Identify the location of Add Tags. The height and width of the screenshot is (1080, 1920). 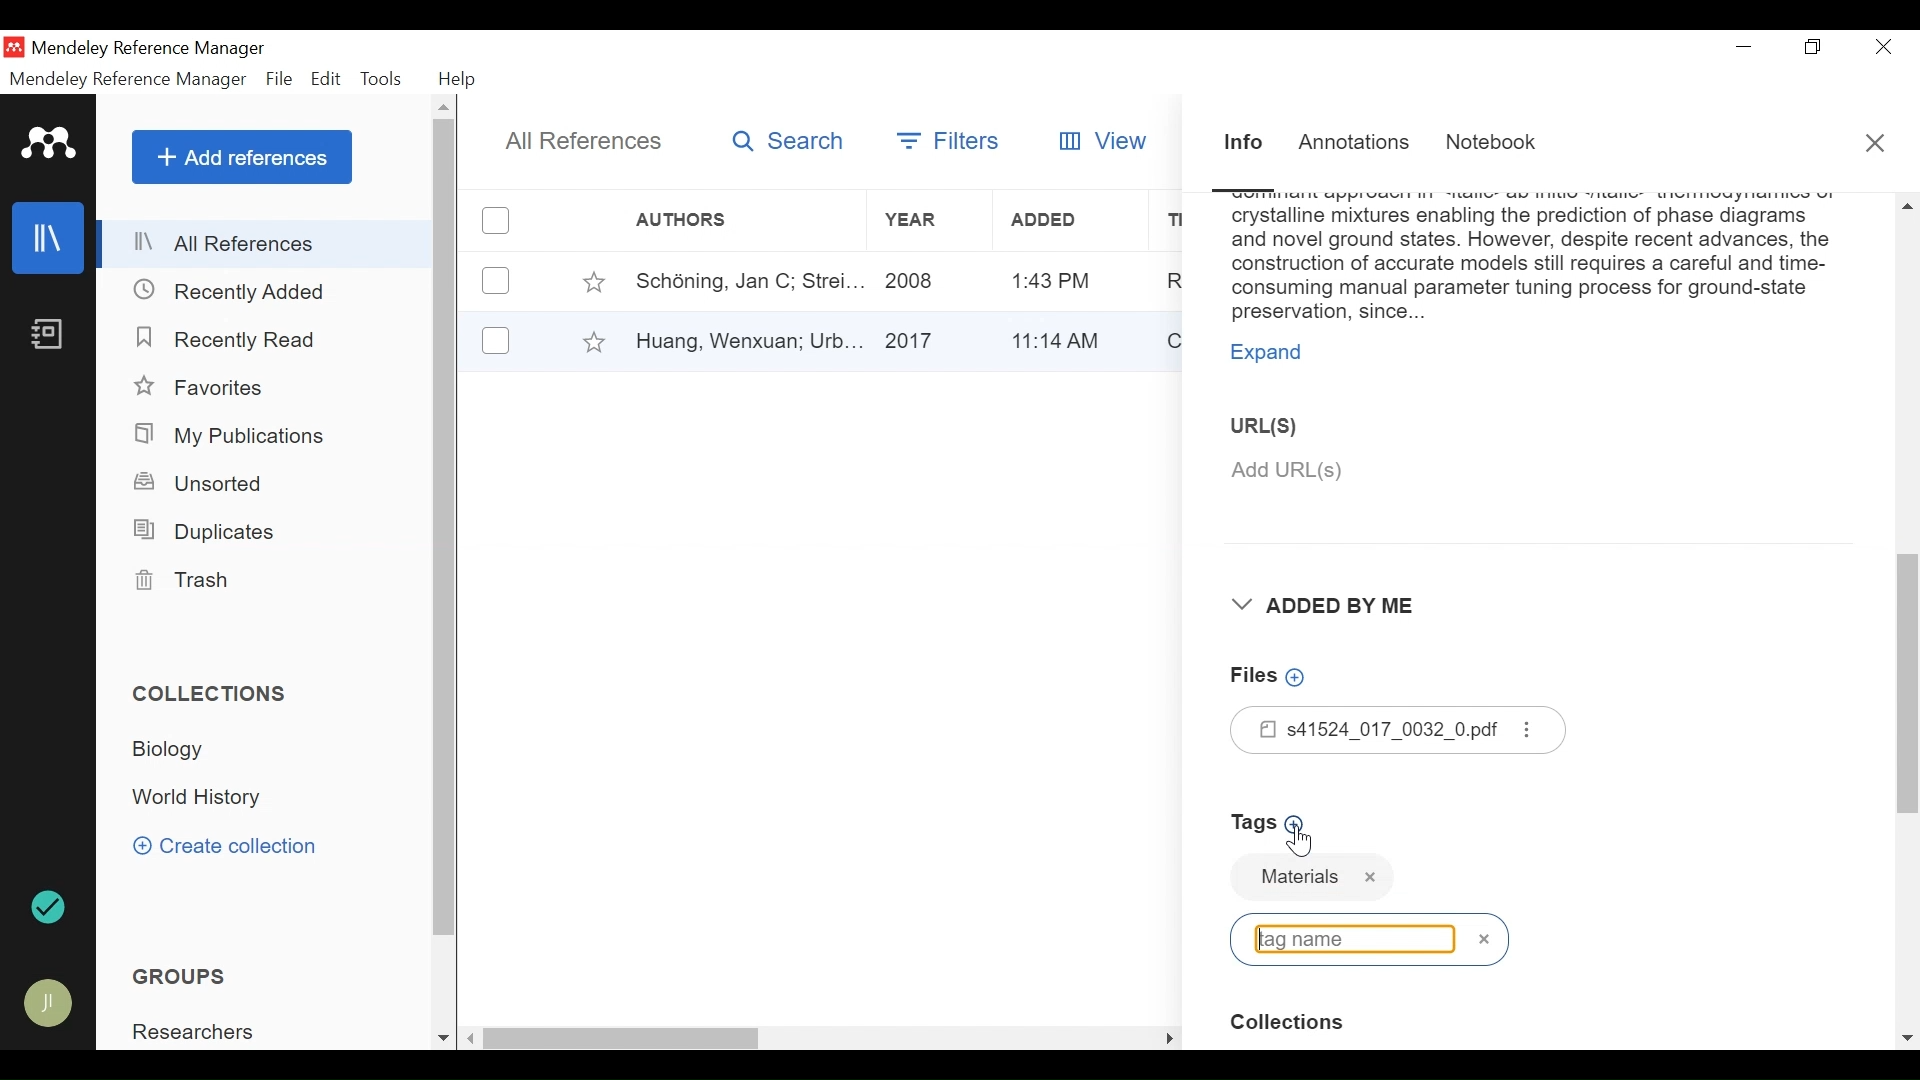
(1274, 824).